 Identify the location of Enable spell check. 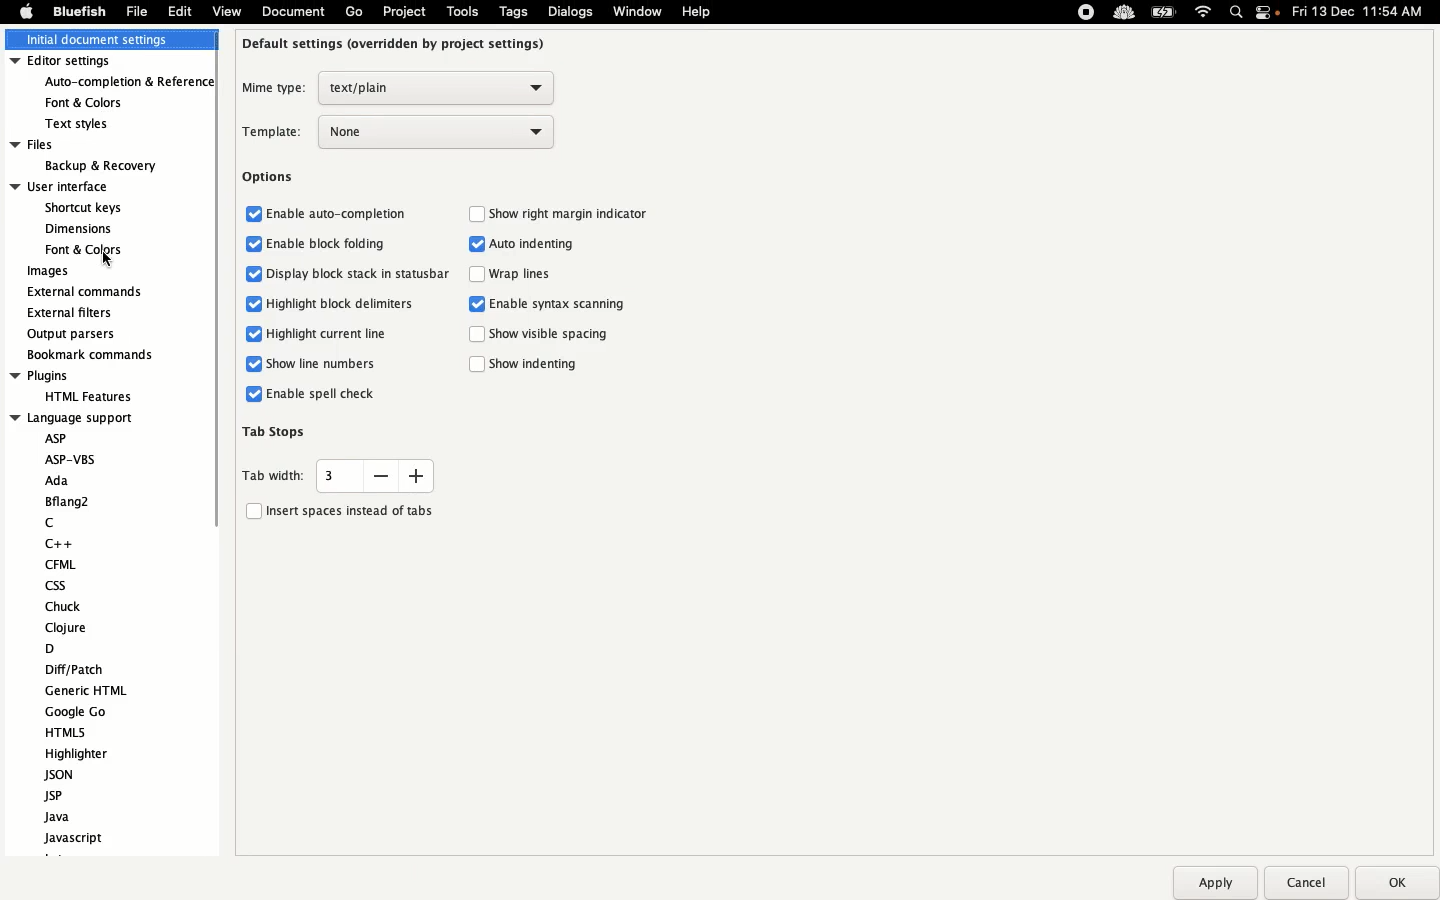
(311, 394).